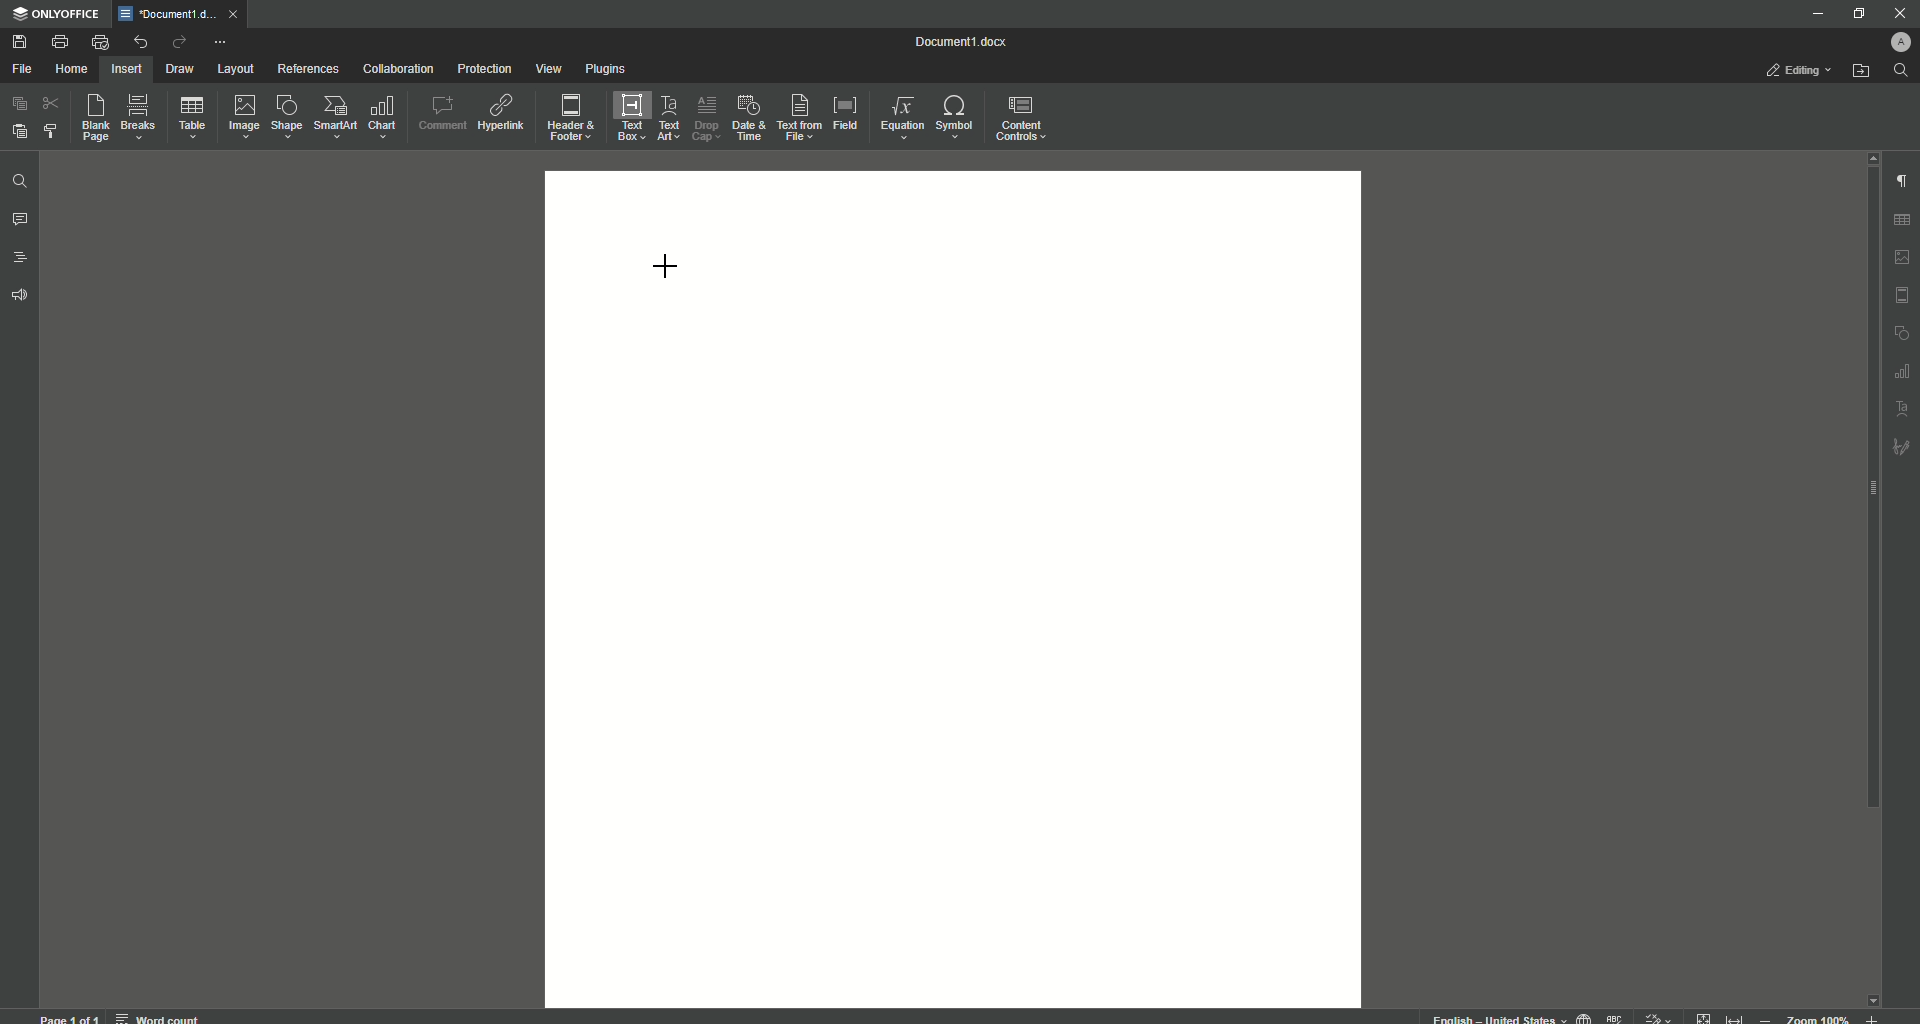  Describe the element at coordinates (52, 130) in the screenshot. I see `Choose Styles` at that location.